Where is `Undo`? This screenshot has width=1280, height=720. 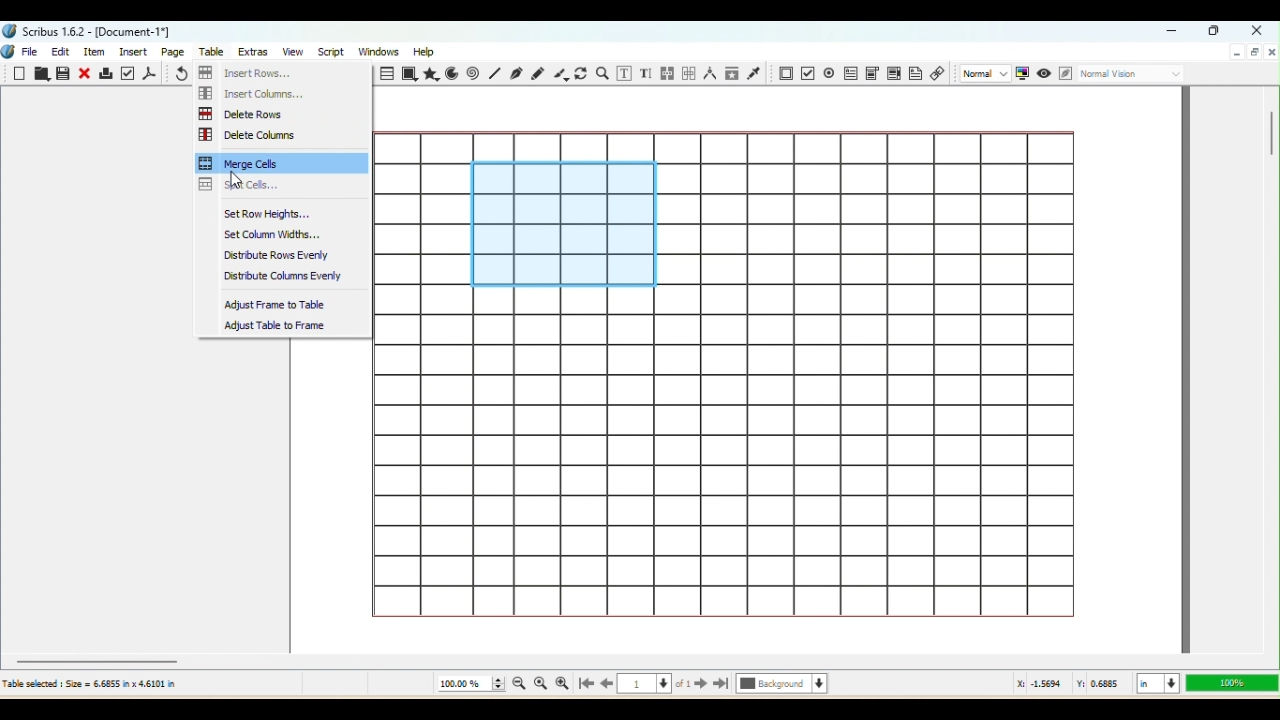 Undo is located at coordinates (179, 74).